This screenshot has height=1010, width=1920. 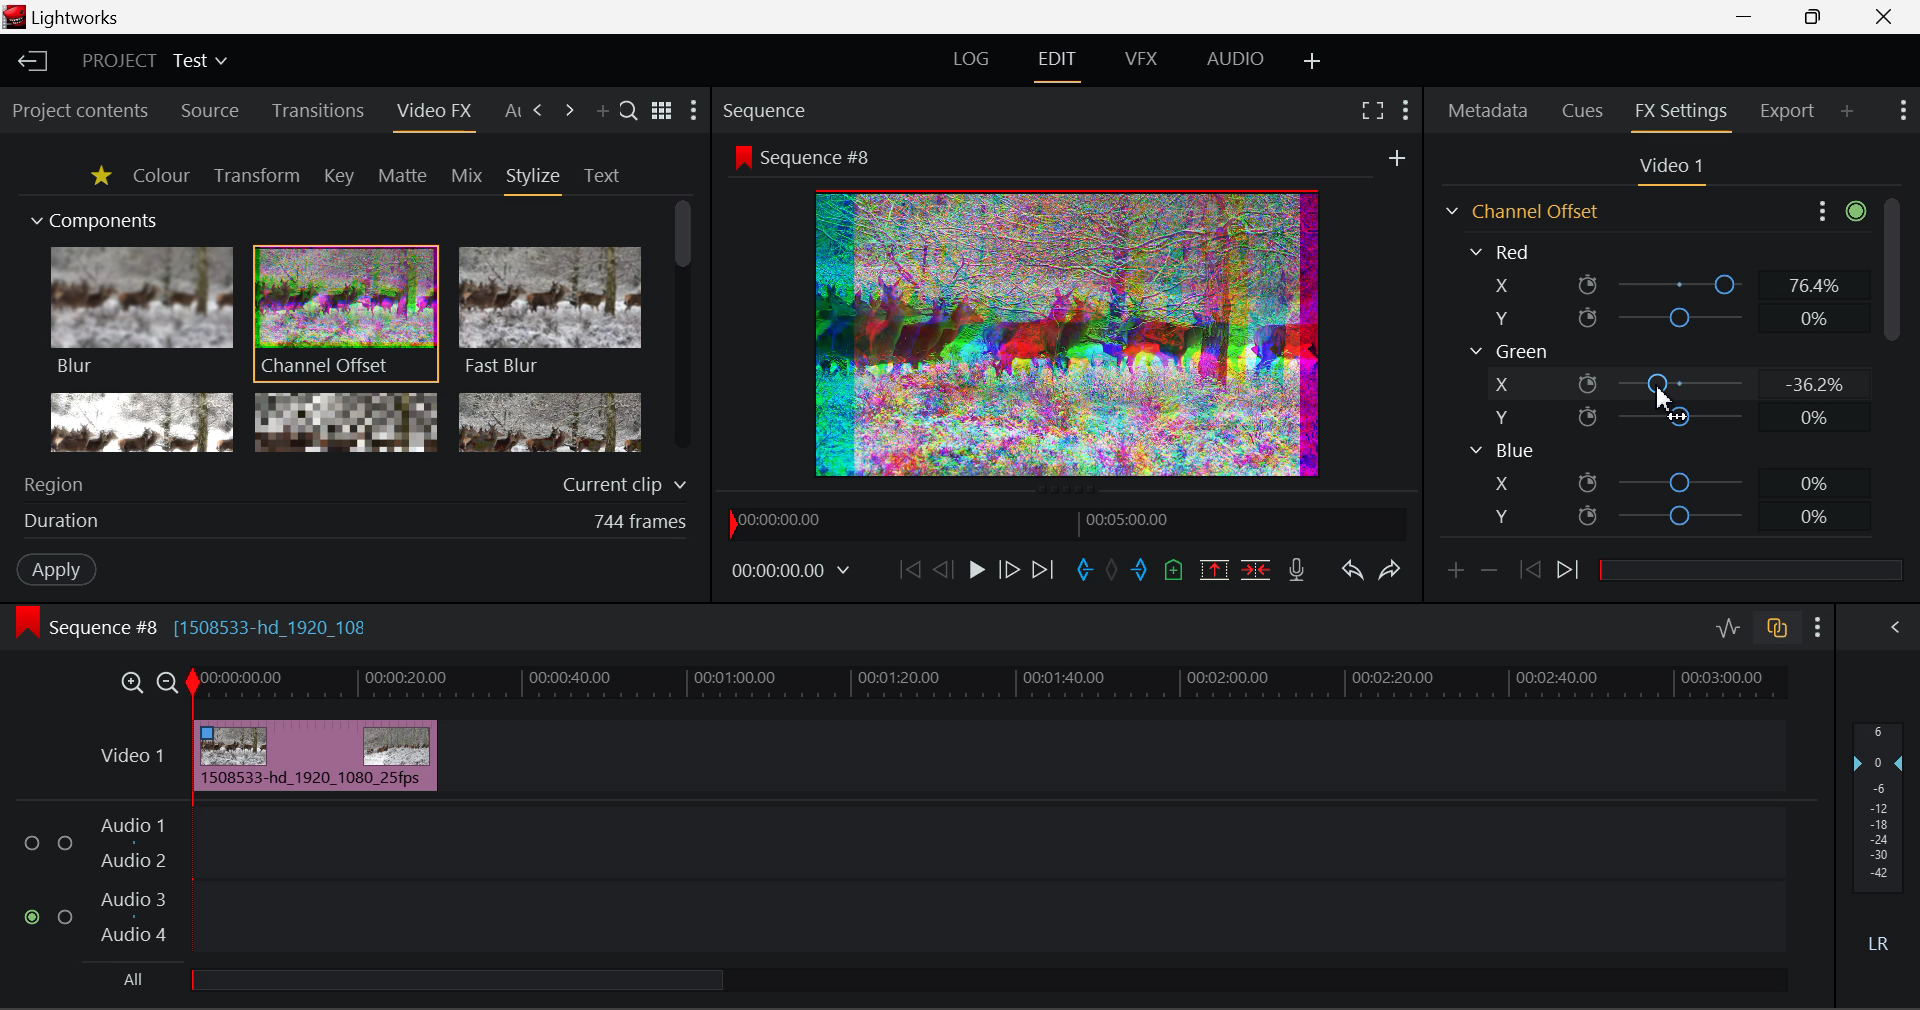 What do you see at coordinates (468, 177) in the screenshot?
I see `Mix` at bounding box center [468, 177].